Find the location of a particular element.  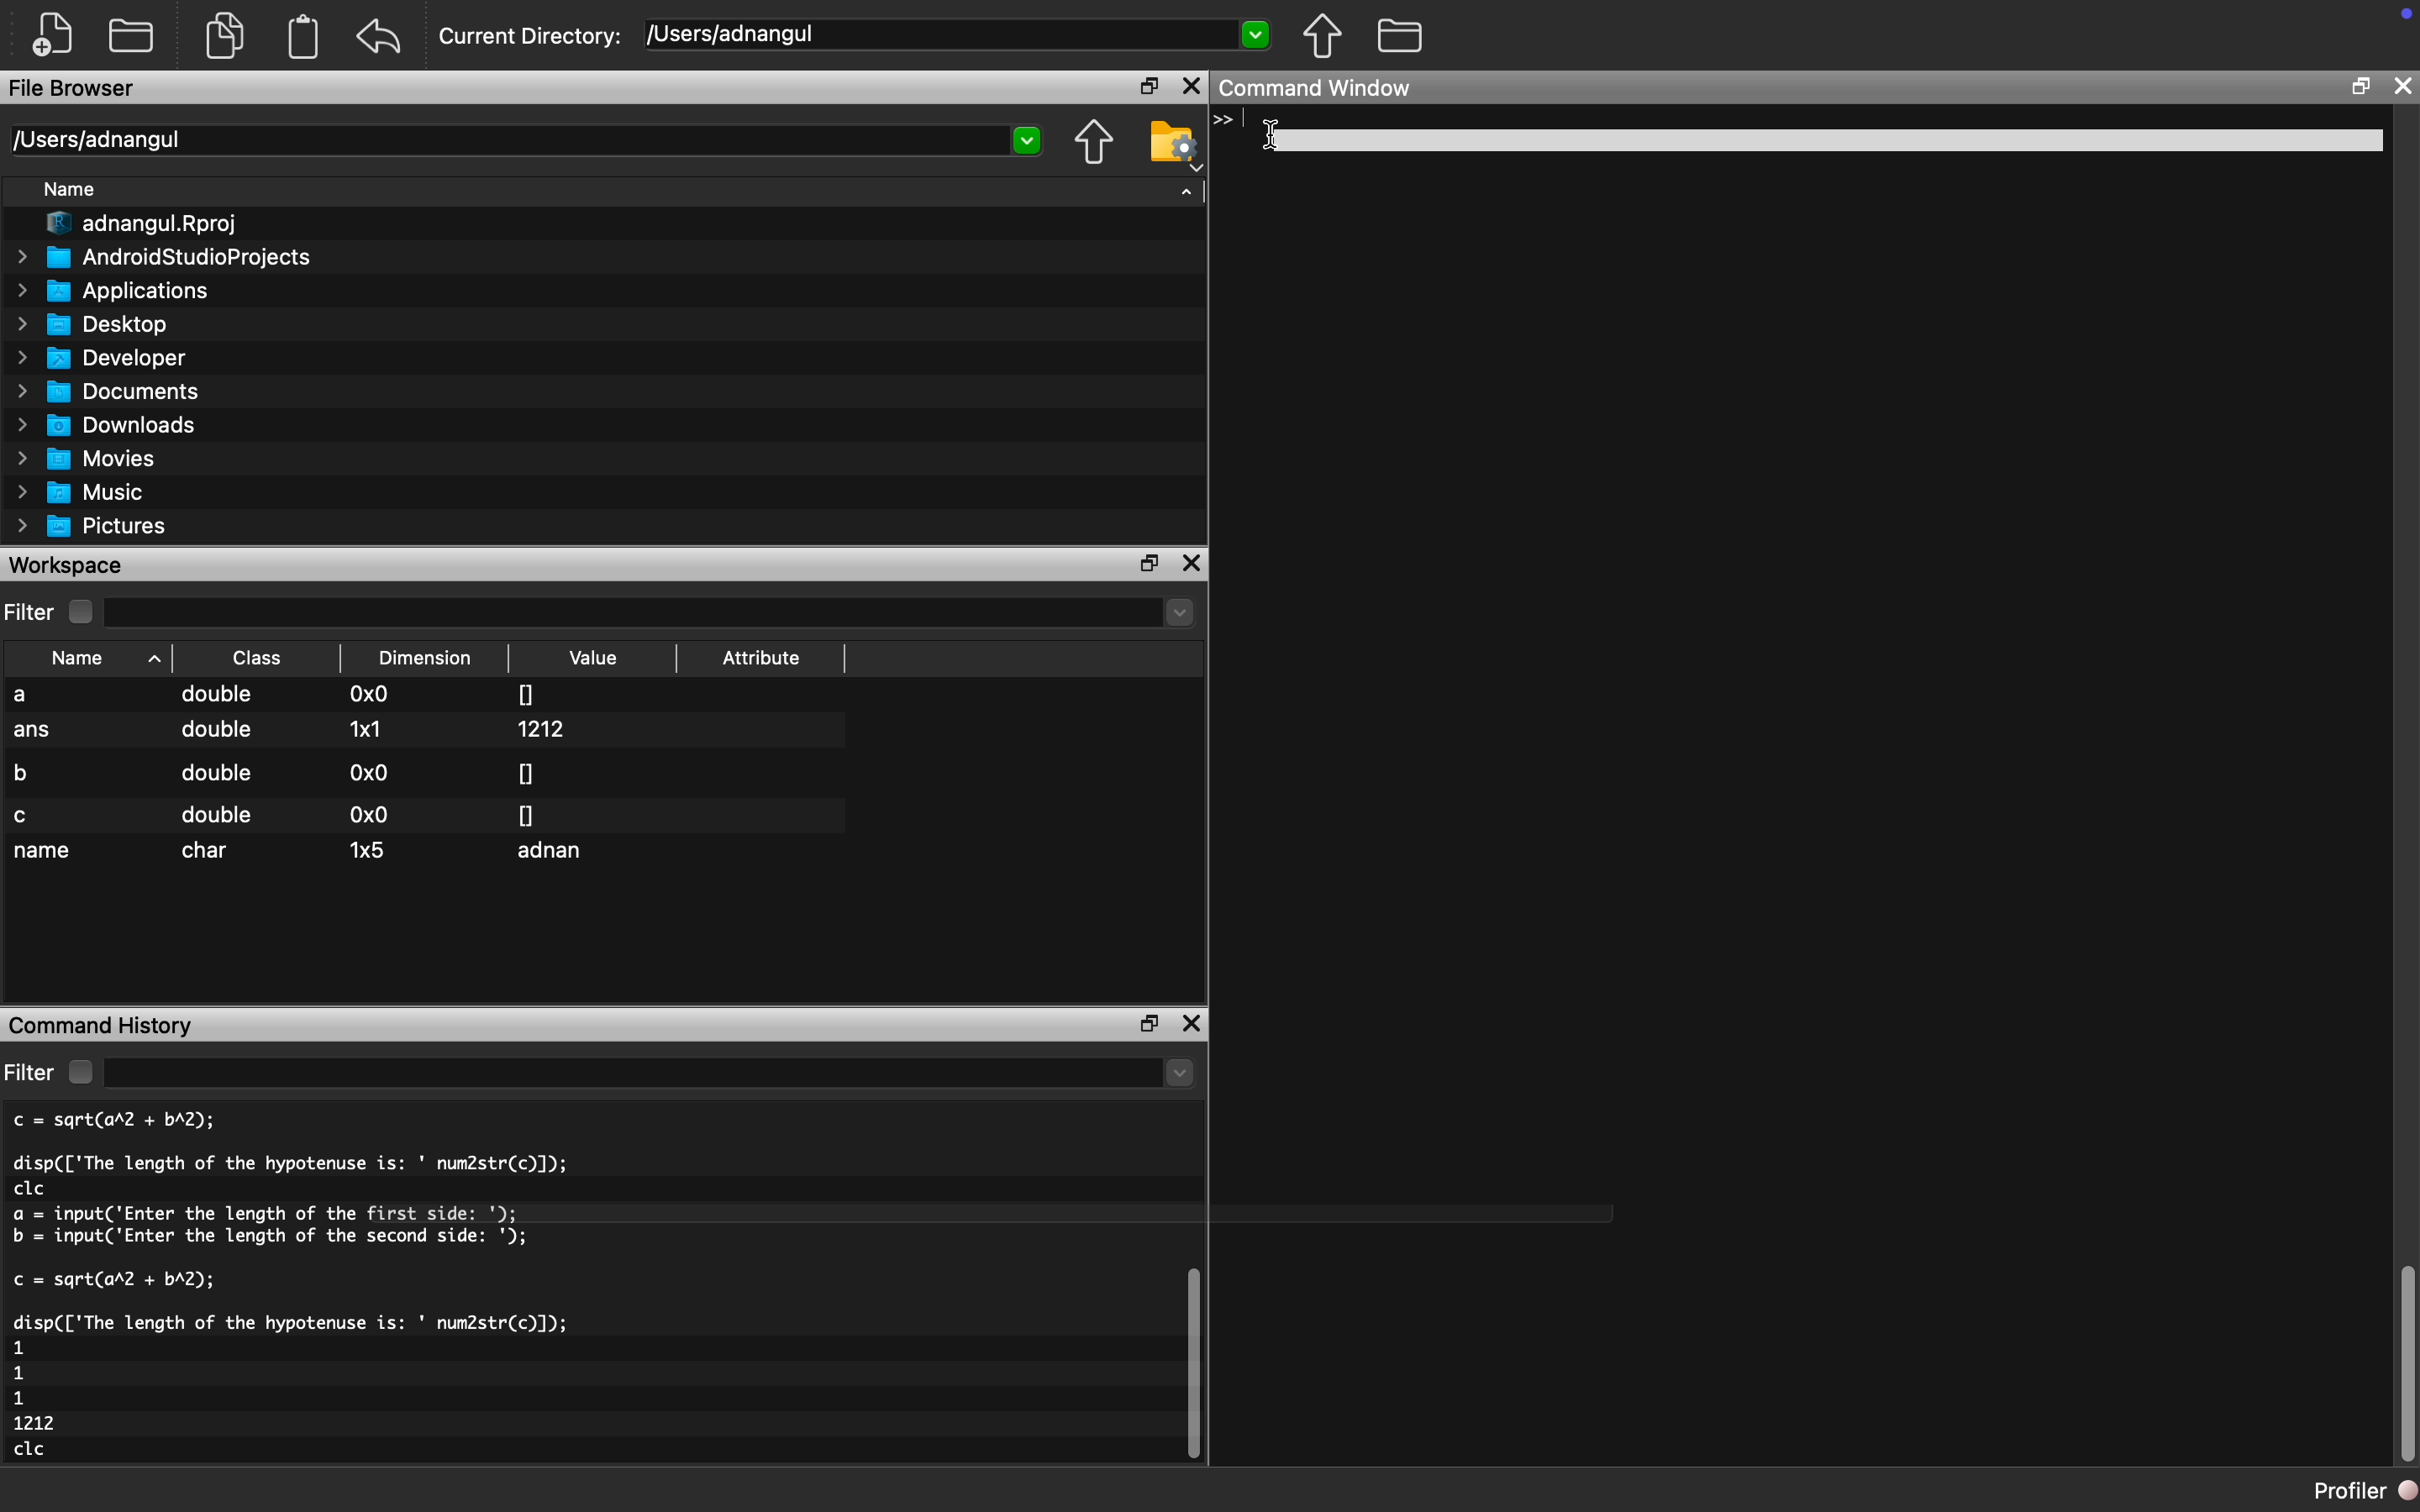

adnan is located at coordinates (557, 854).